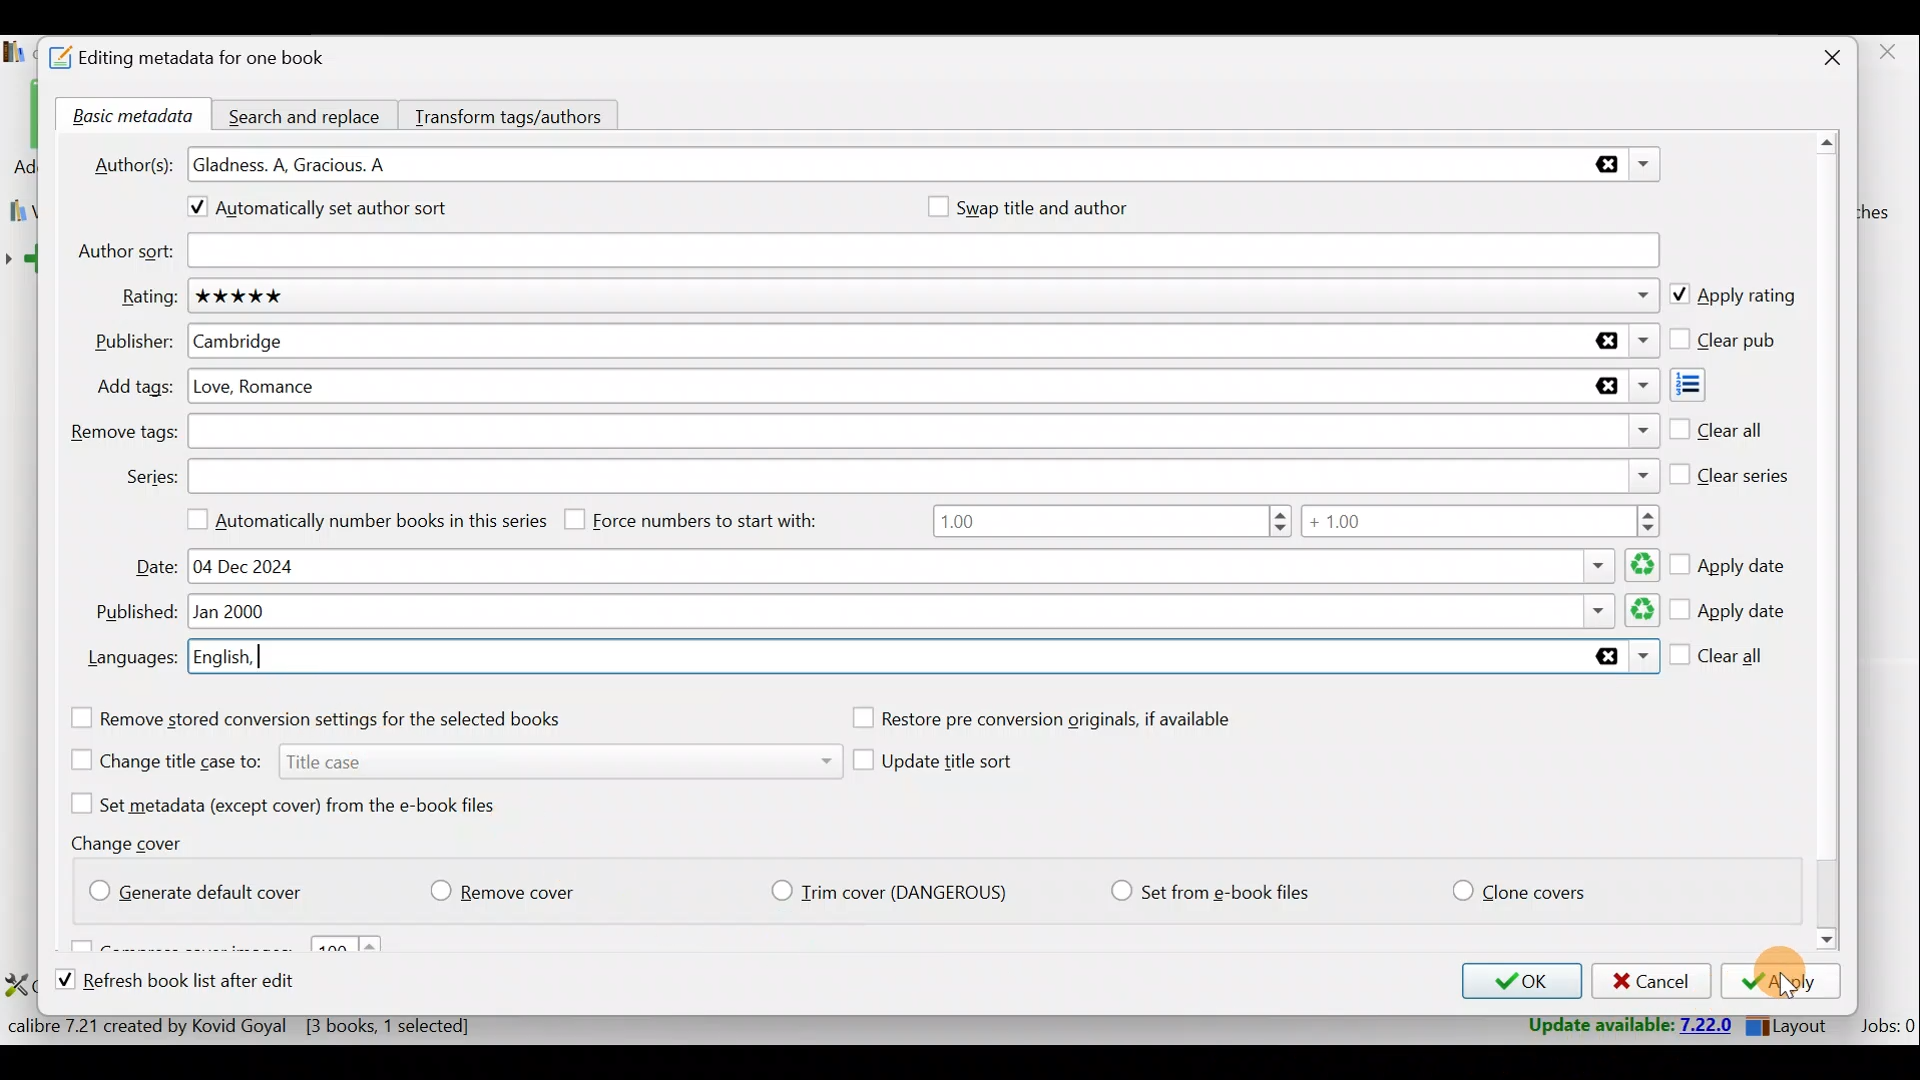 This screenshot has width=1920, height=1080. What do you see at coordinates (132, 613) in the screenshot?
I see `Published:` at bounding box center [132, 613].